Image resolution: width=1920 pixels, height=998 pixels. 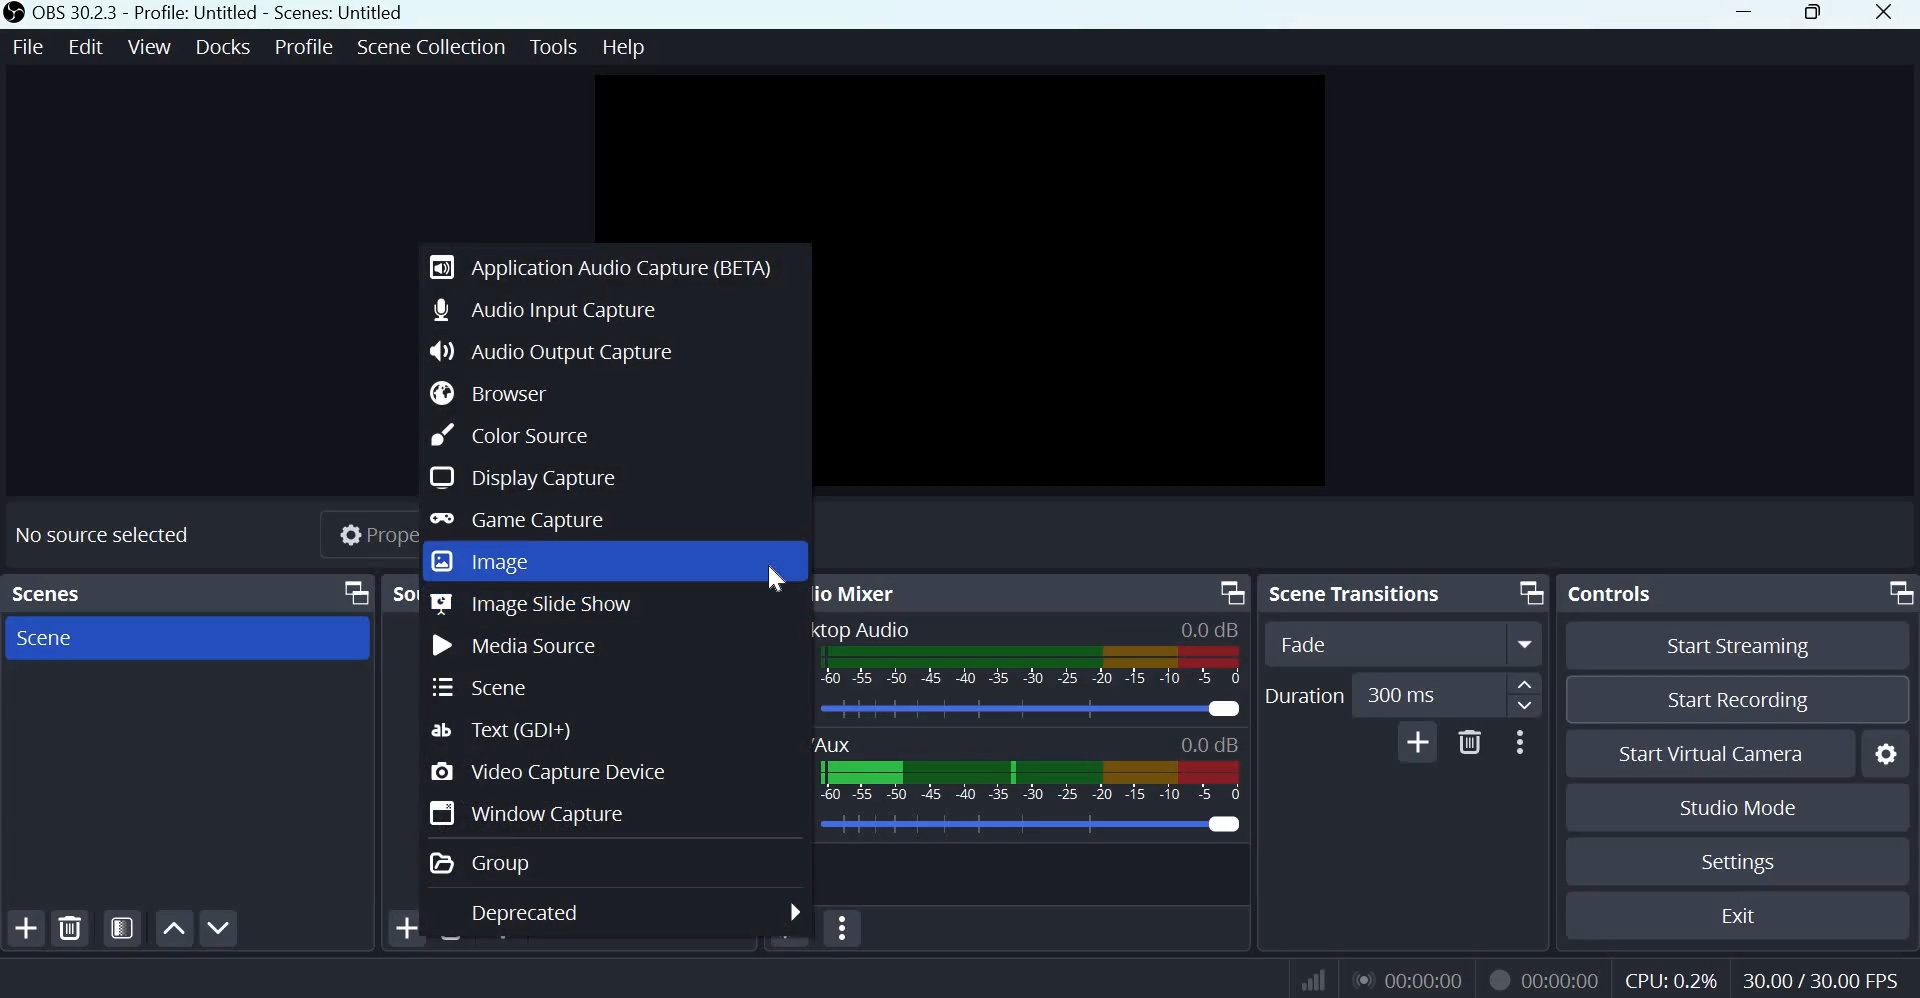 I want to click on Scene transitions, so click(x=1353, y=594).